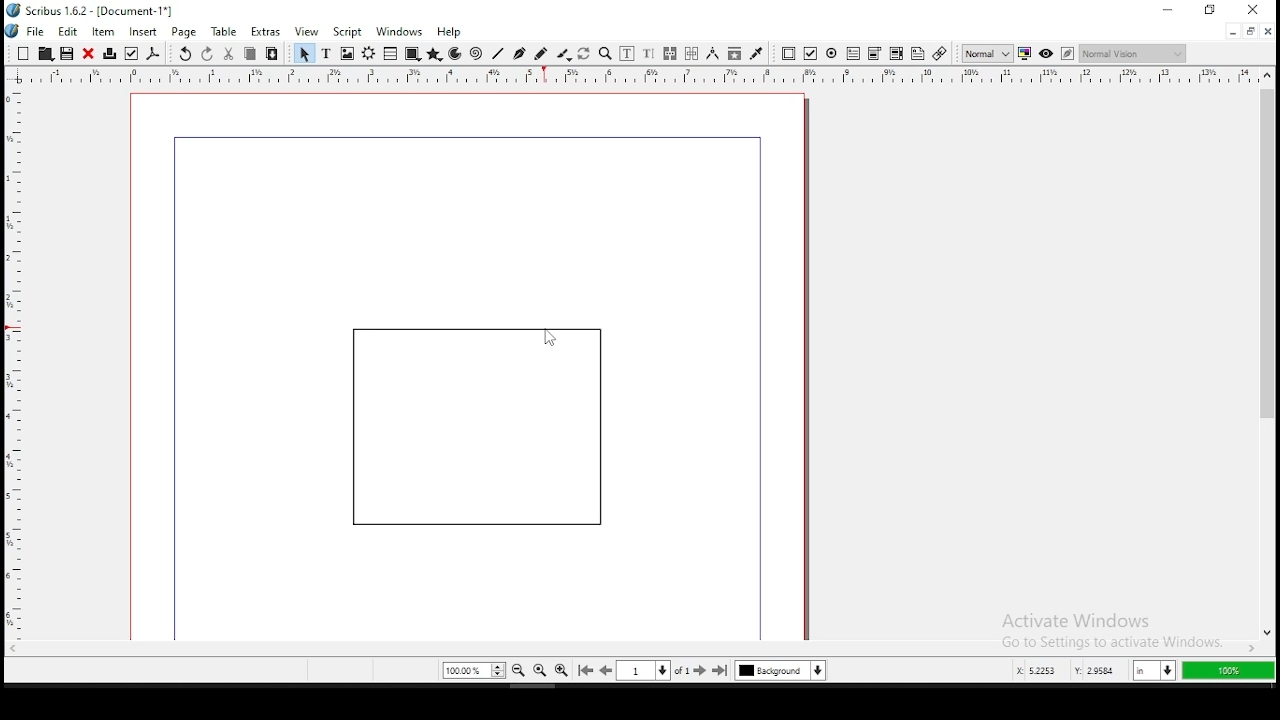  Describe the element at coordinates (640, 75) in the screenshot. I see `vertical ruler` at that location.